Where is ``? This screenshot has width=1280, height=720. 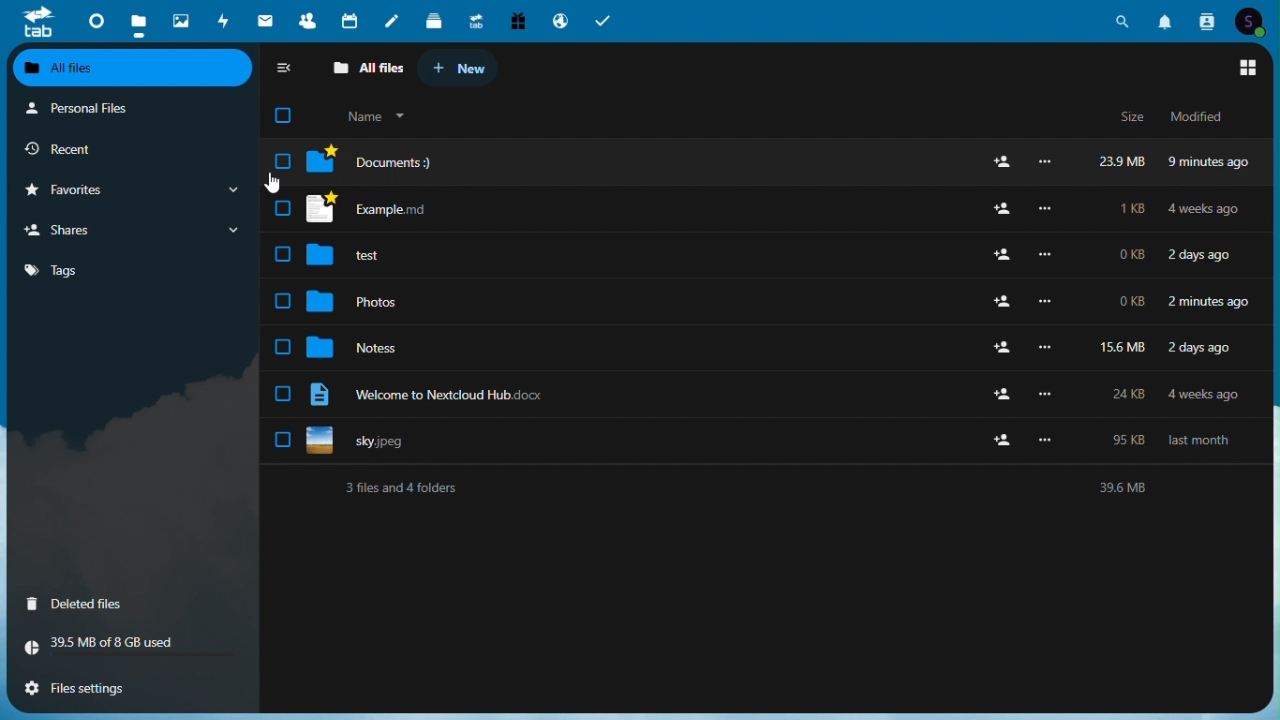  is located at coordinates (1249, 72).